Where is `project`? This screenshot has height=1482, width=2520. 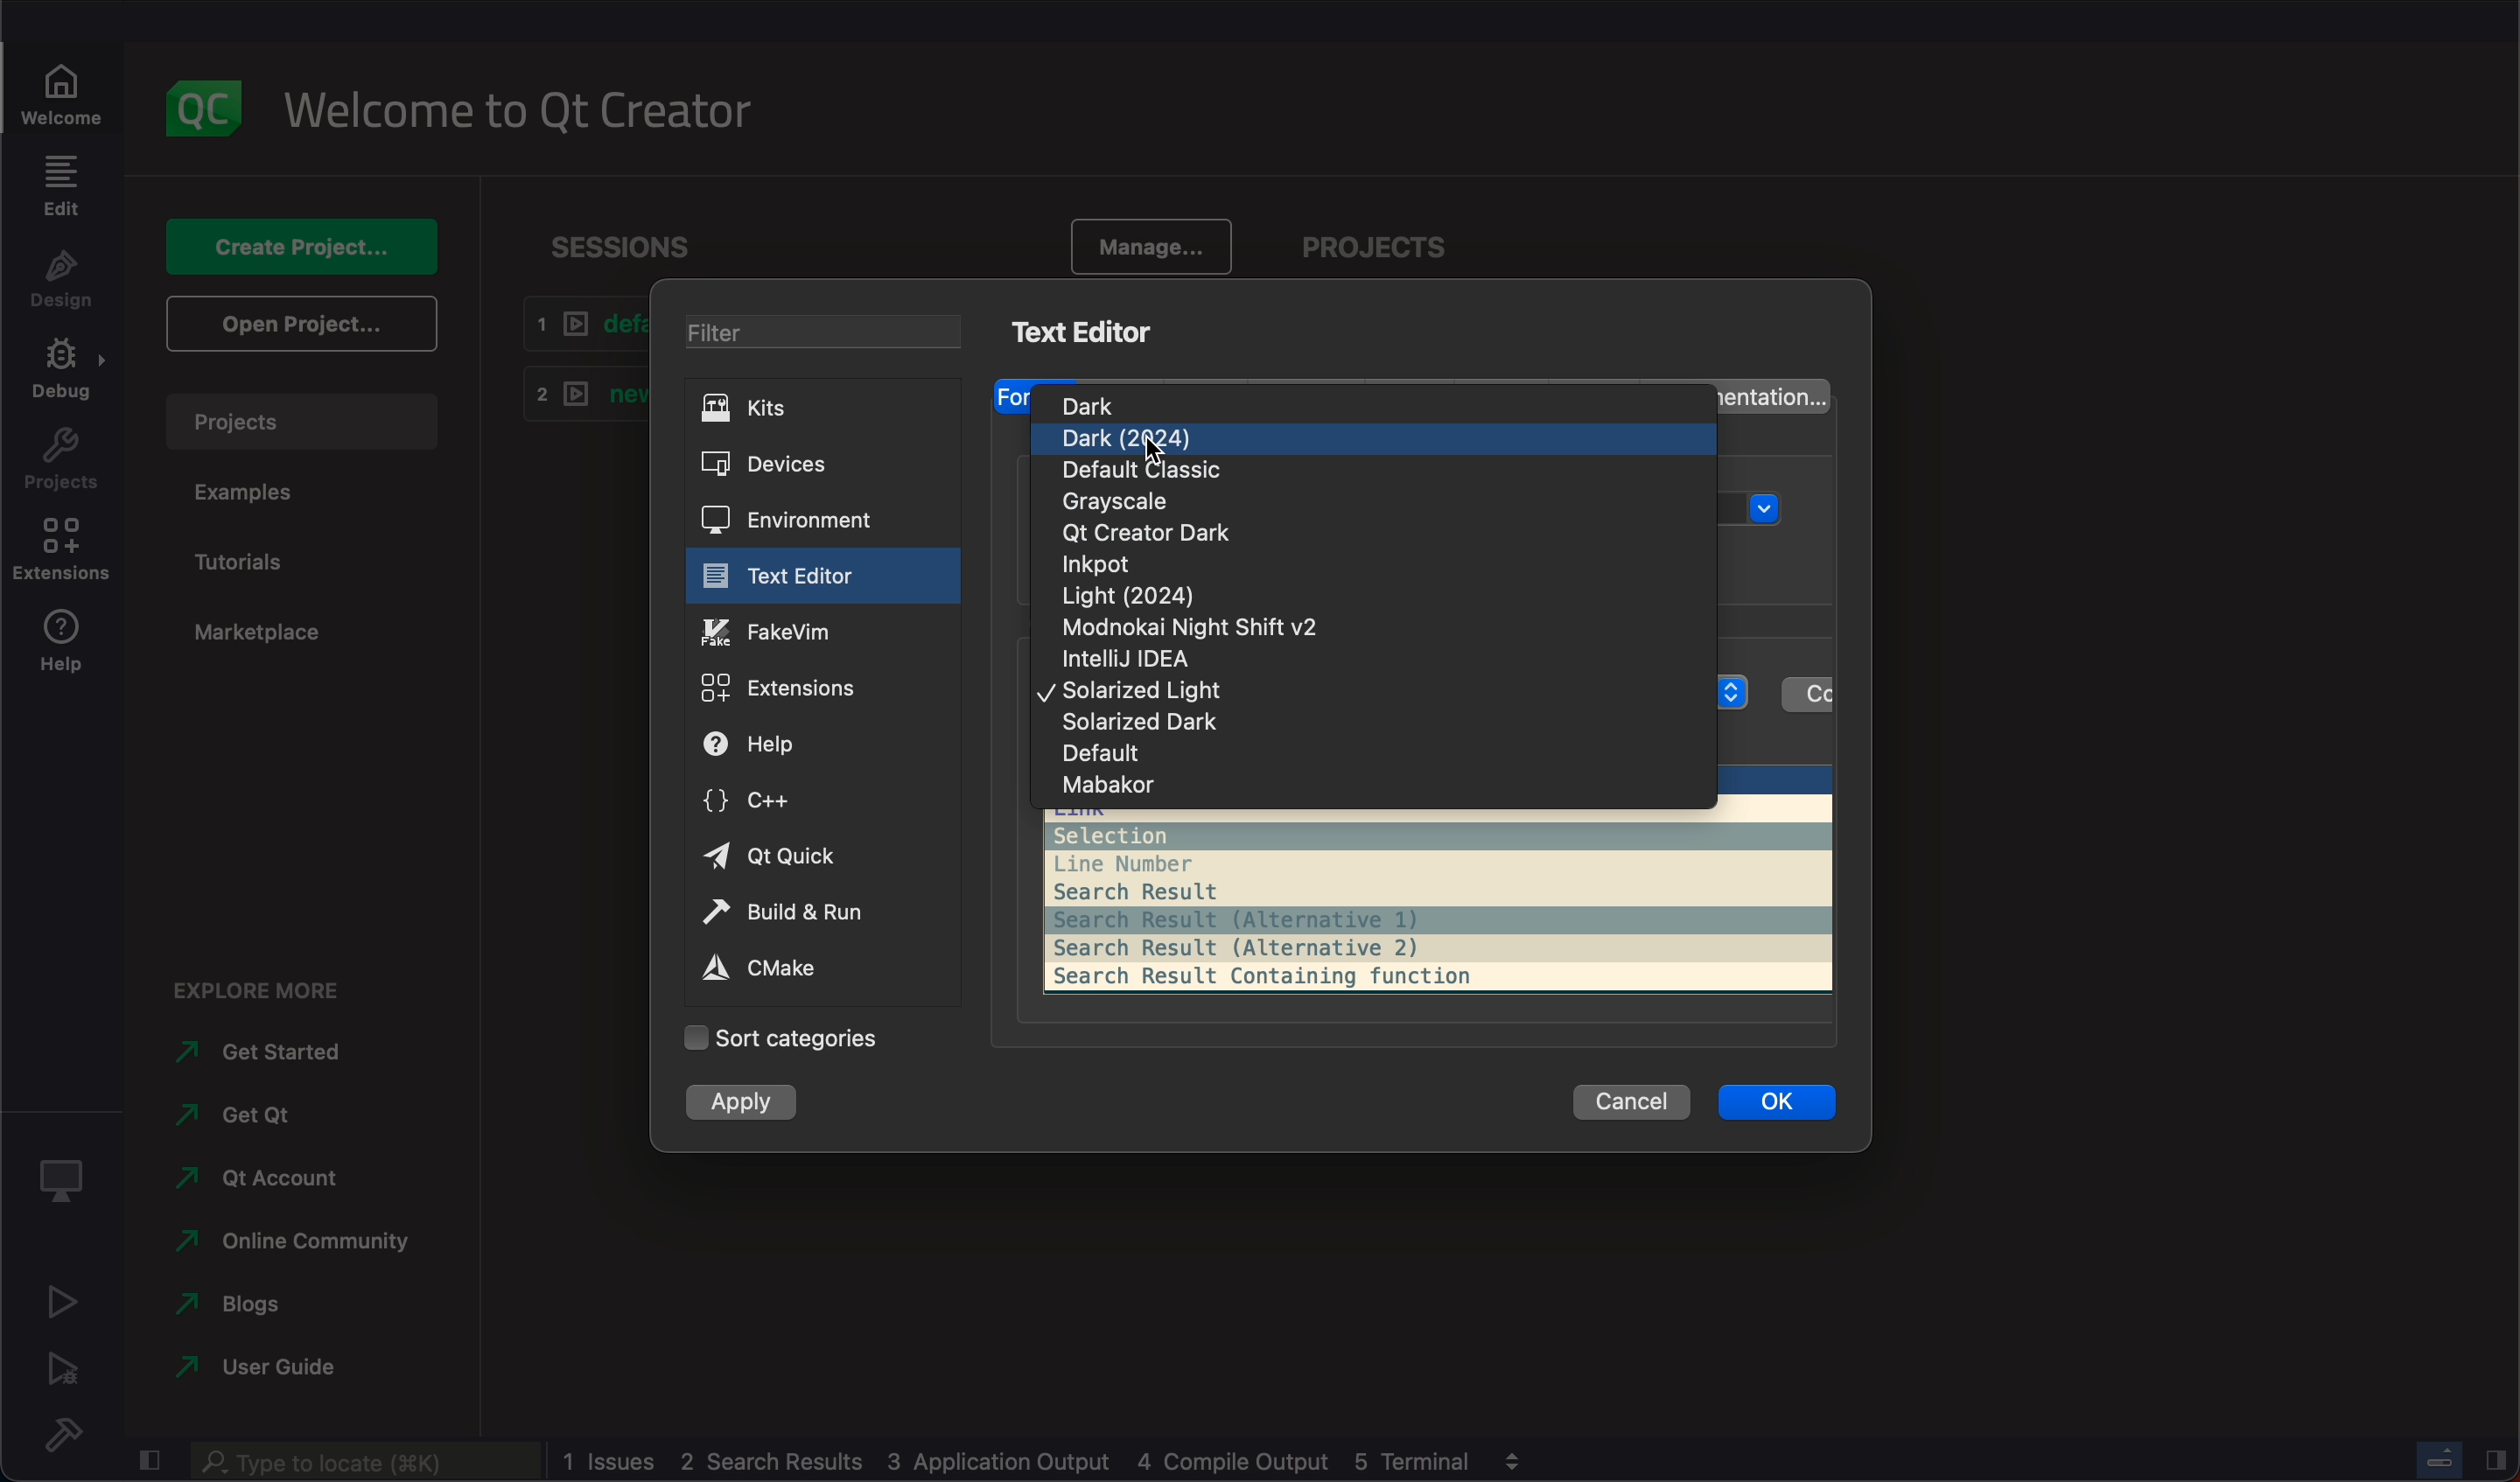
project is located at coordinates (62, 462).